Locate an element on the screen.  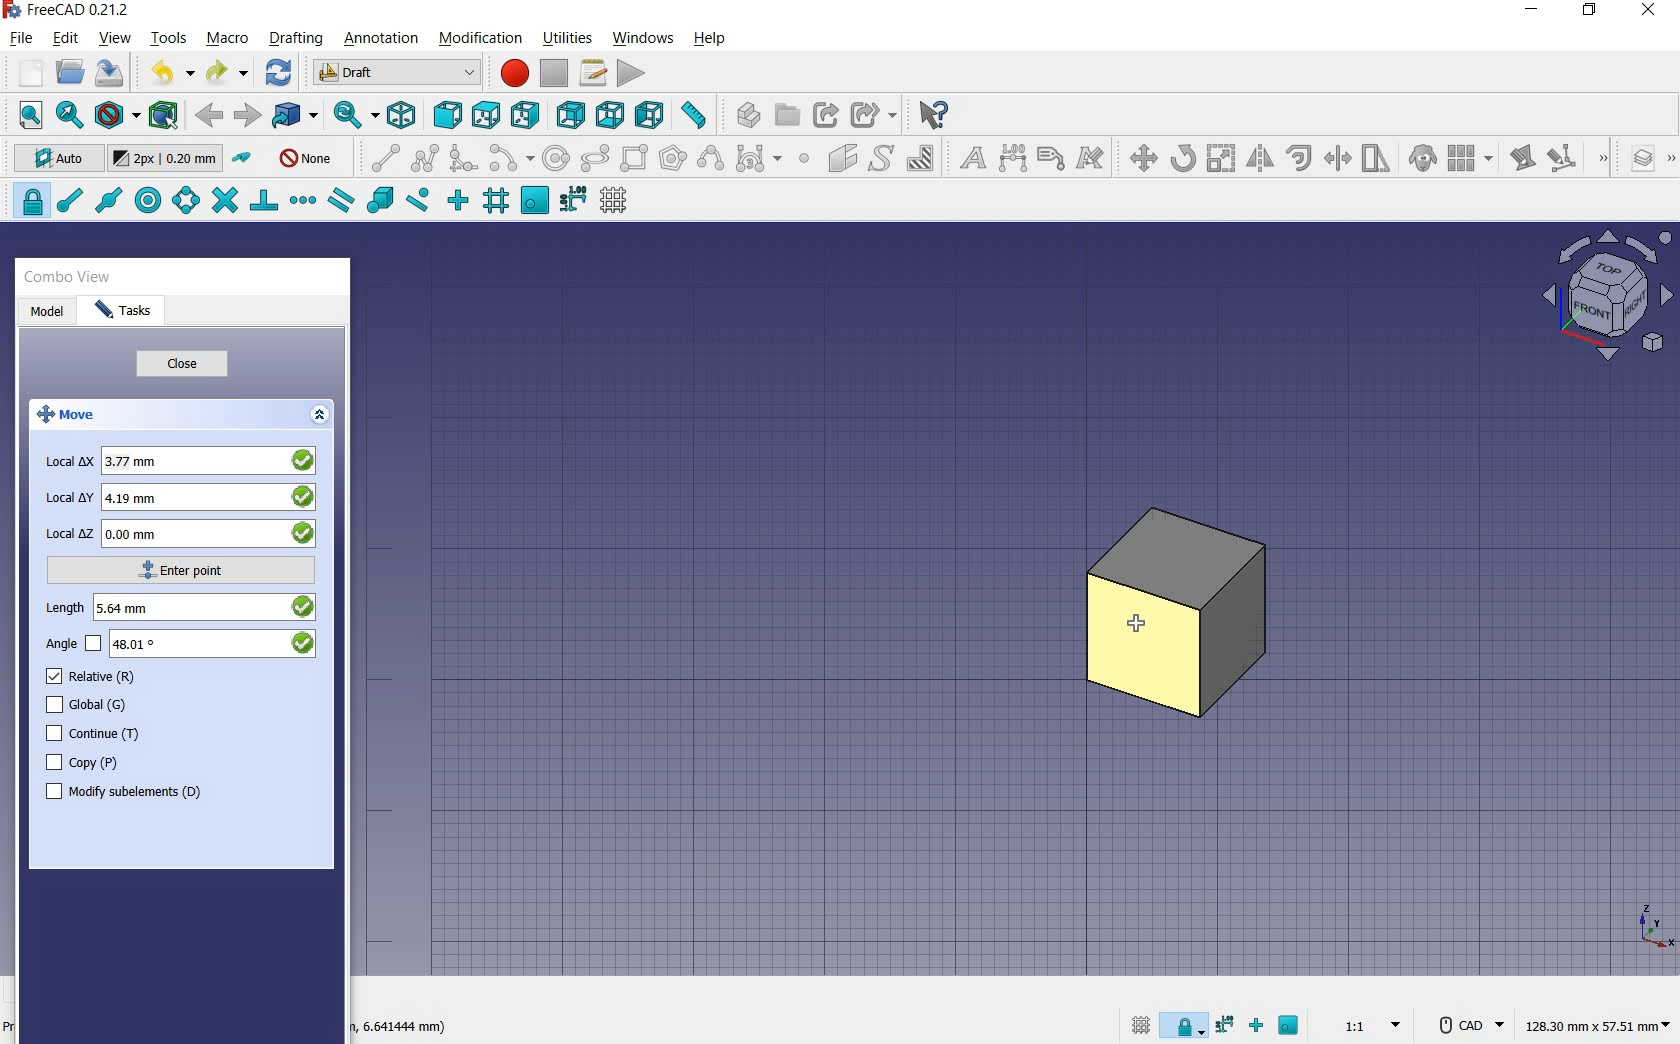
drafting is located at coordinates (296, 39).